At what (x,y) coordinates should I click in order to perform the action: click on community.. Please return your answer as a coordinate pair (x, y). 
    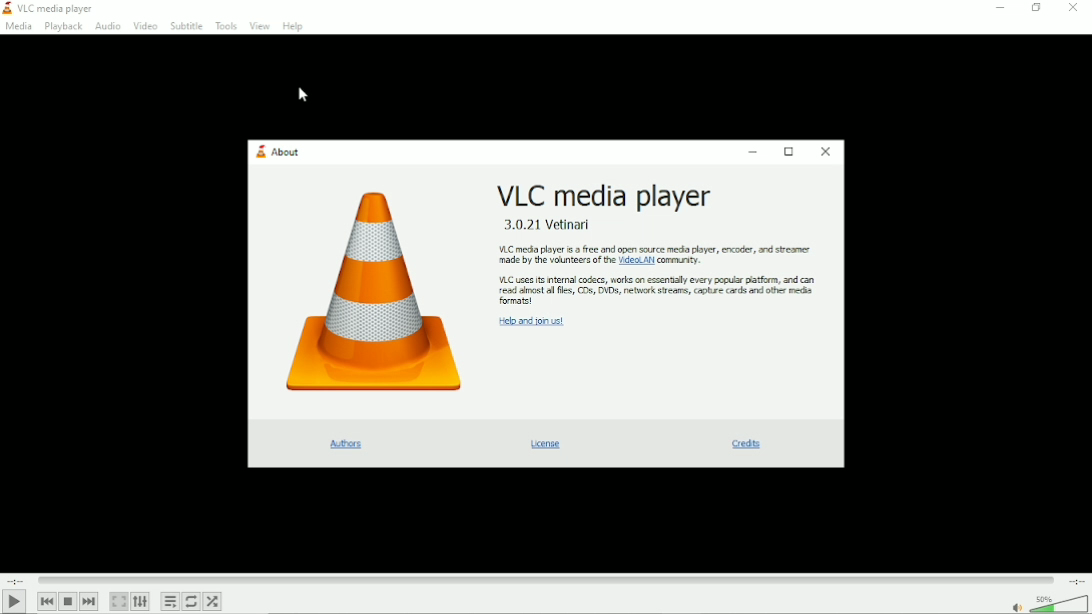
    Looking at the image, I should click on (678, 260).